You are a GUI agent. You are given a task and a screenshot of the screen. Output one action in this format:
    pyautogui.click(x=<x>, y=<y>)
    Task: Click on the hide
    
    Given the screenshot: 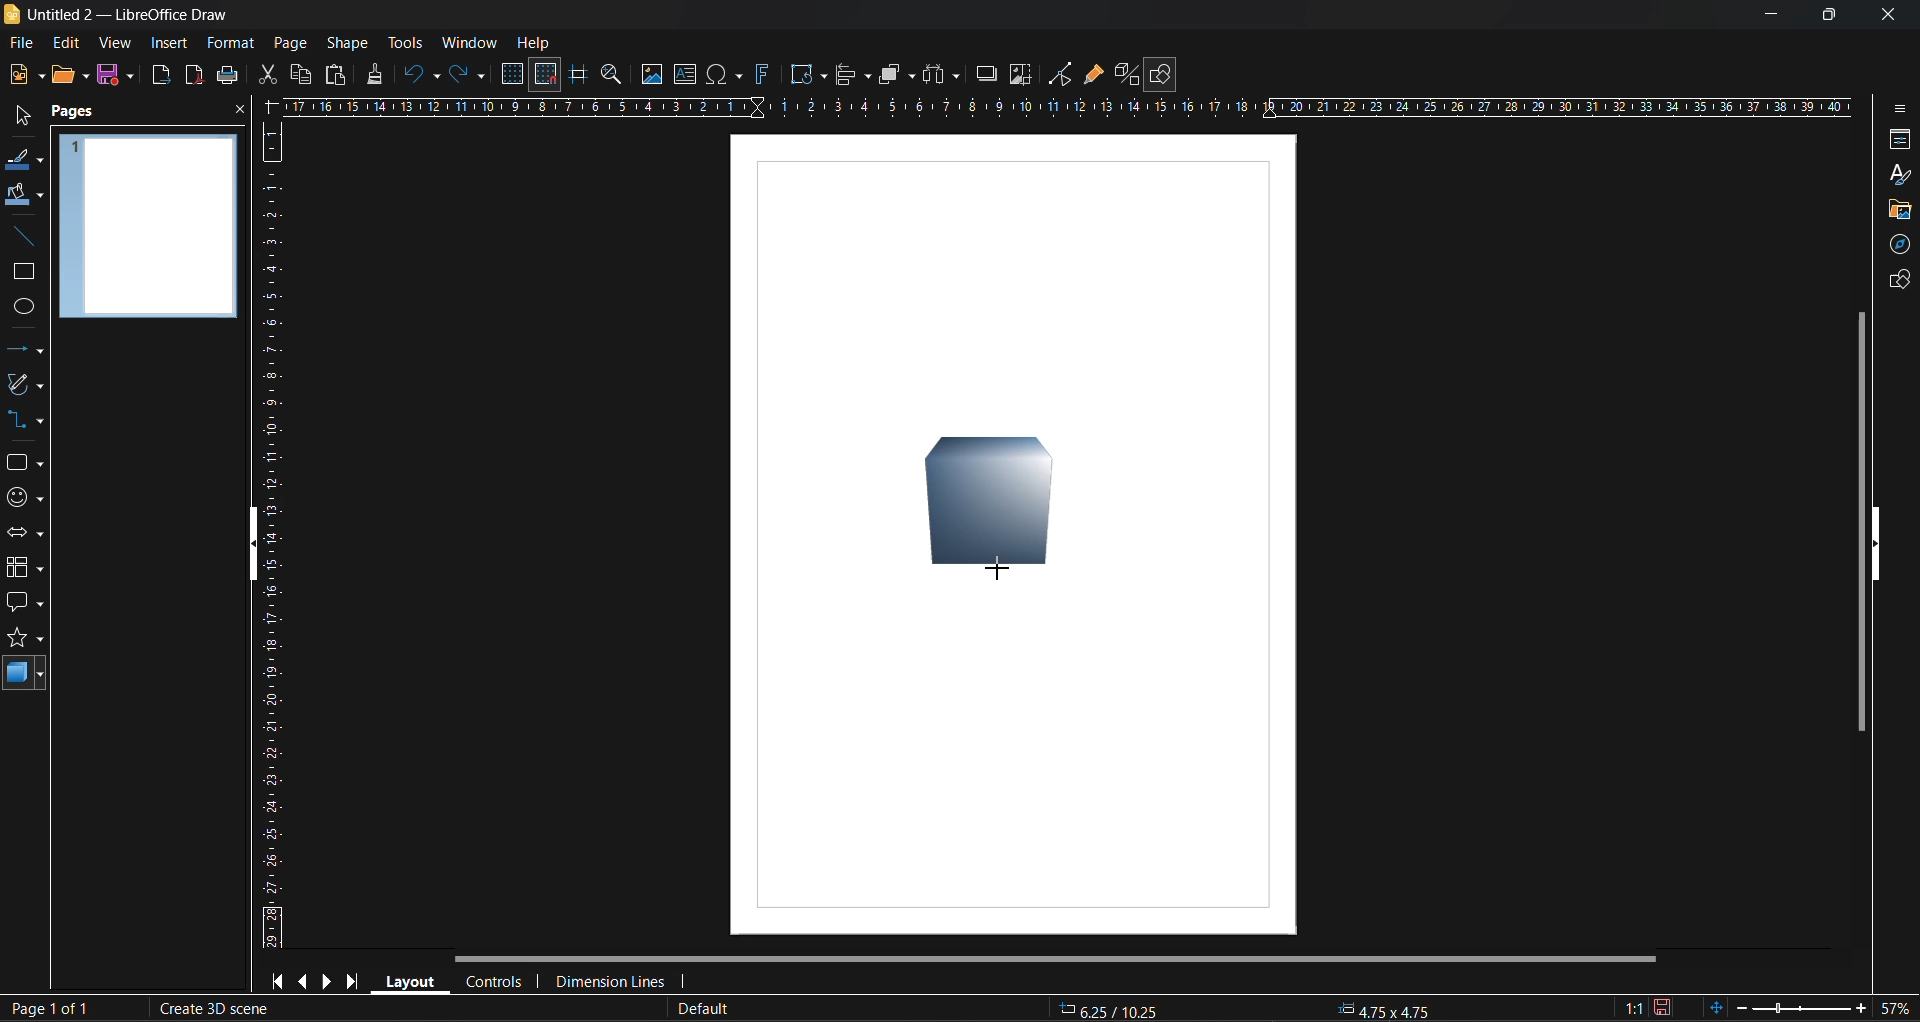 What is the action you would take?
    pyautogui.click(x=261, y=545)
    